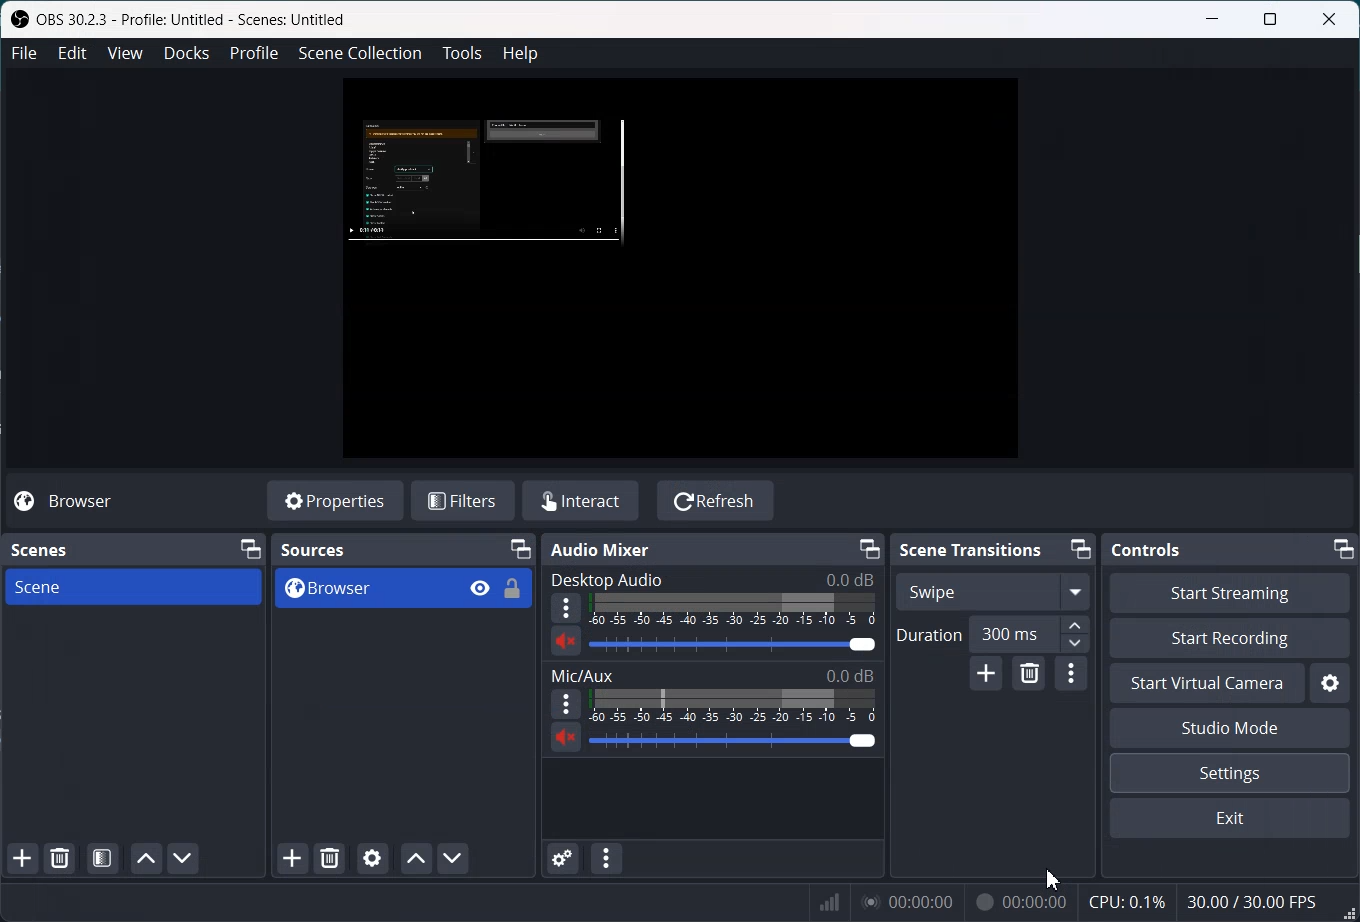  I want to click on Minimize, so click(1213, 18).